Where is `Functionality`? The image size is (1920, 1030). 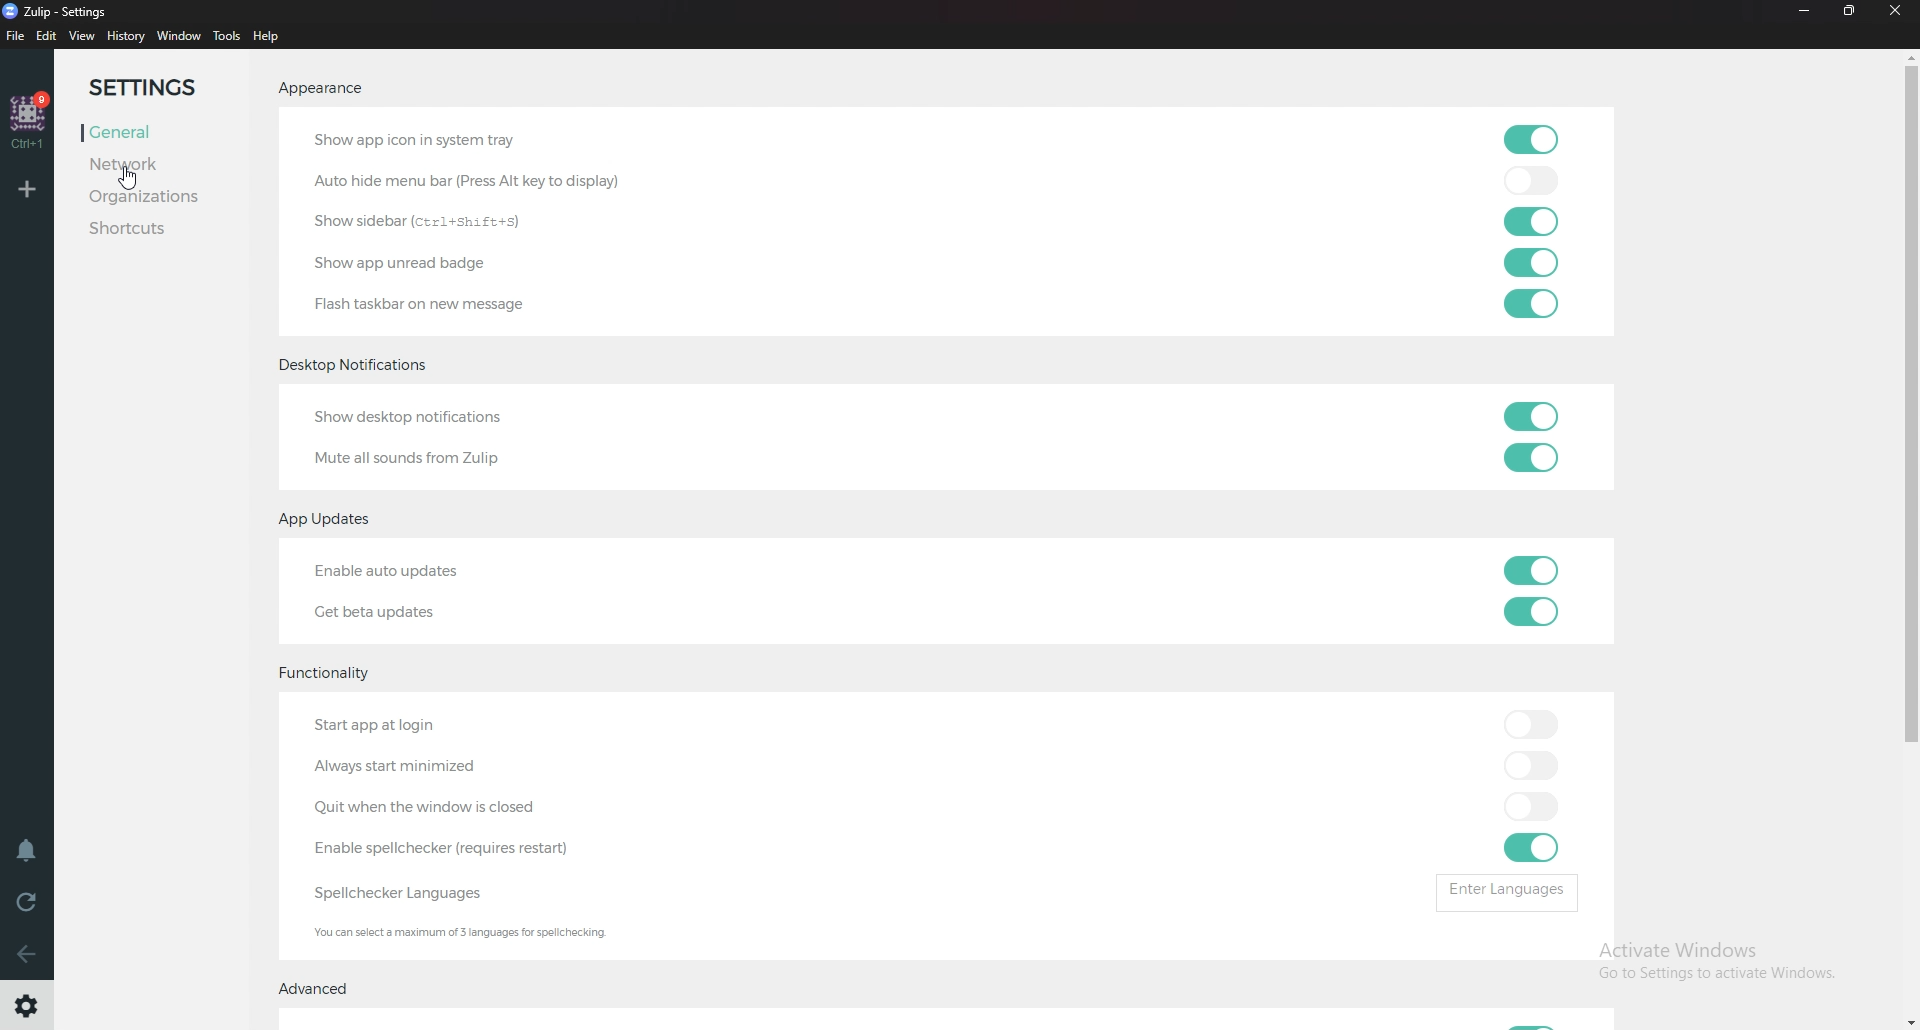 Functionality is located at coordinates (342, 670).